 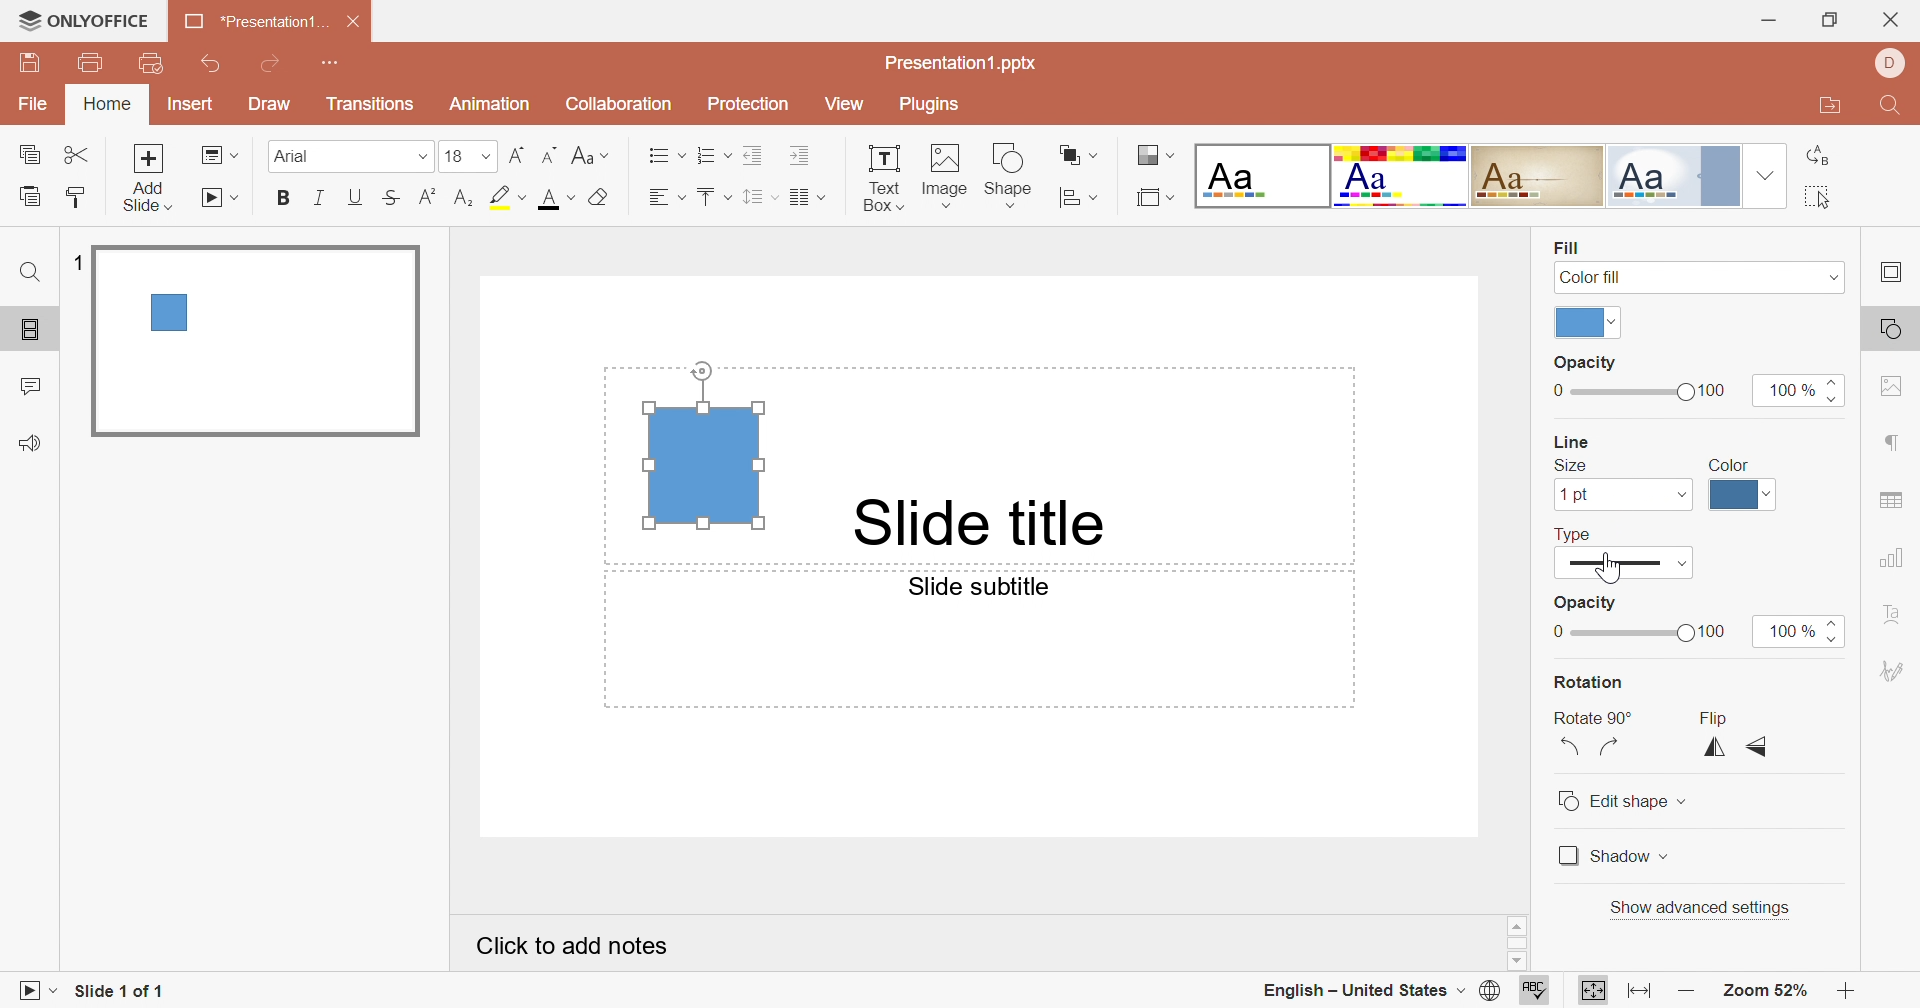 I want to click on Italic, so click(x=320, y=198).